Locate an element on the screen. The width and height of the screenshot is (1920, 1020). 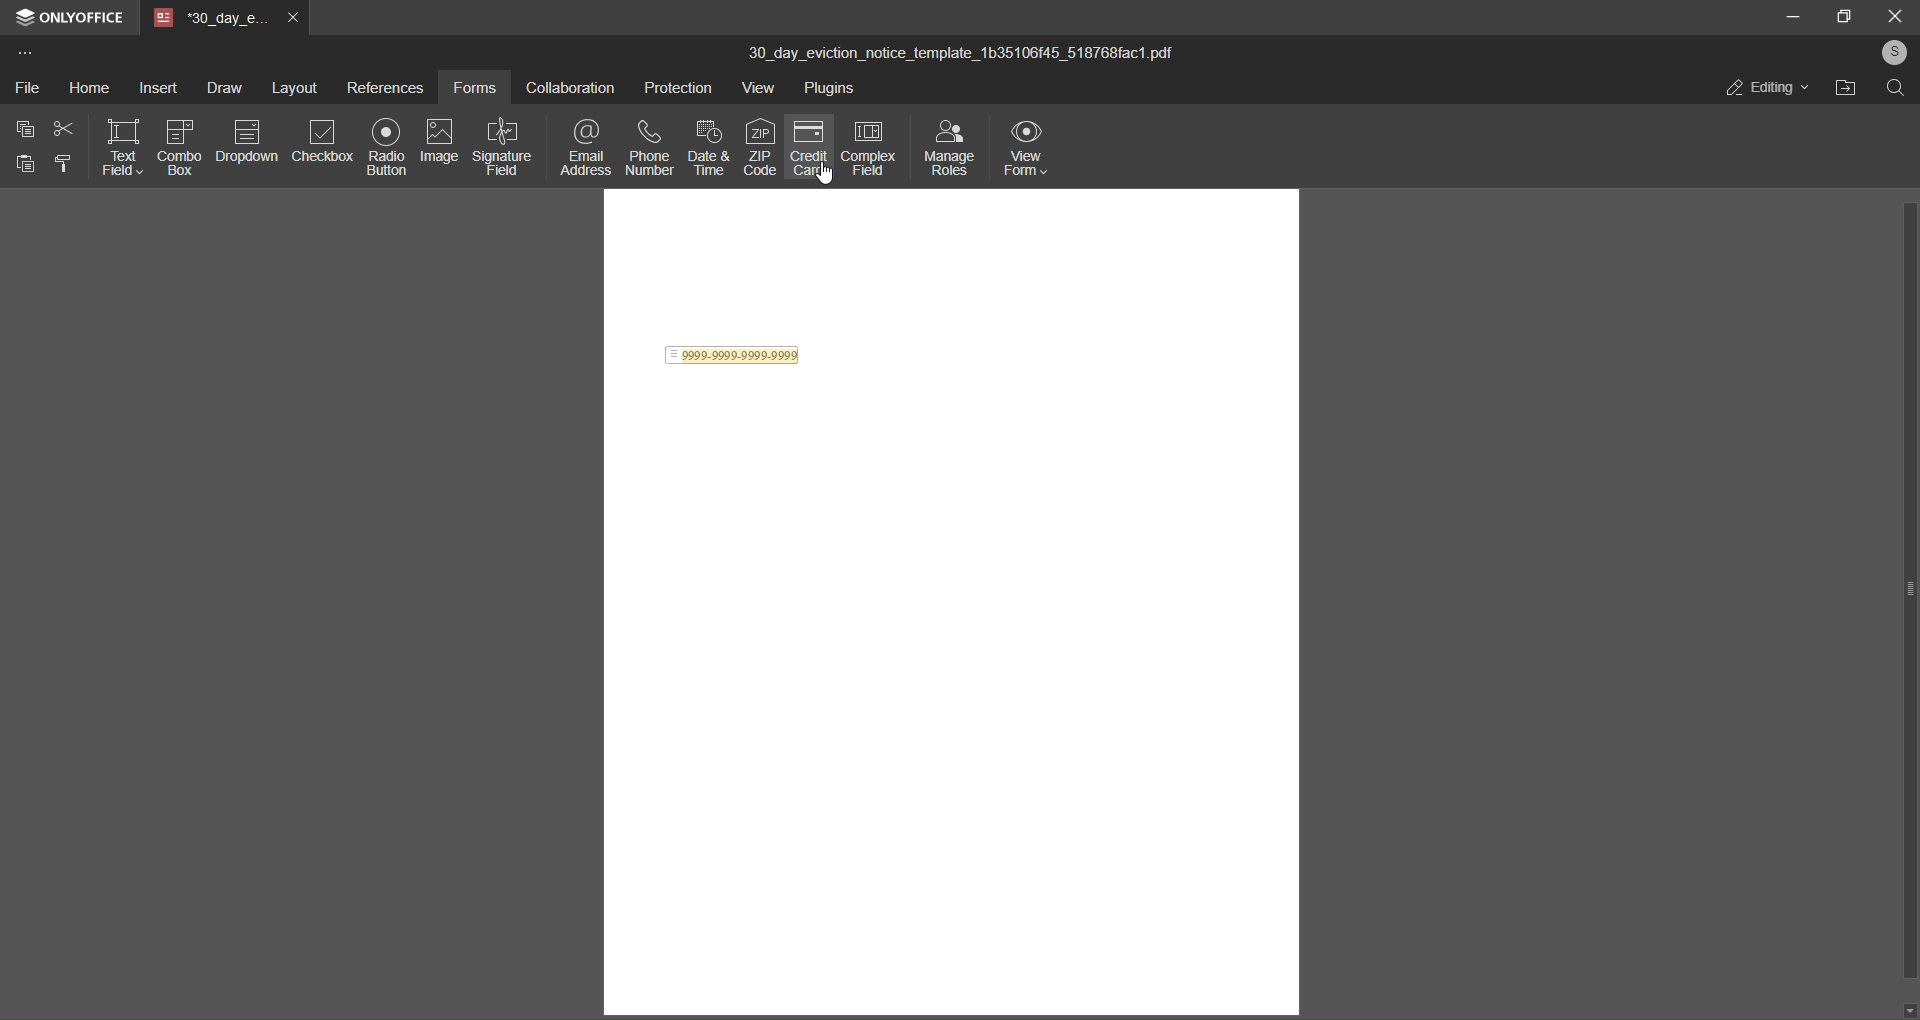
search is located at coordinates (1896, 89).